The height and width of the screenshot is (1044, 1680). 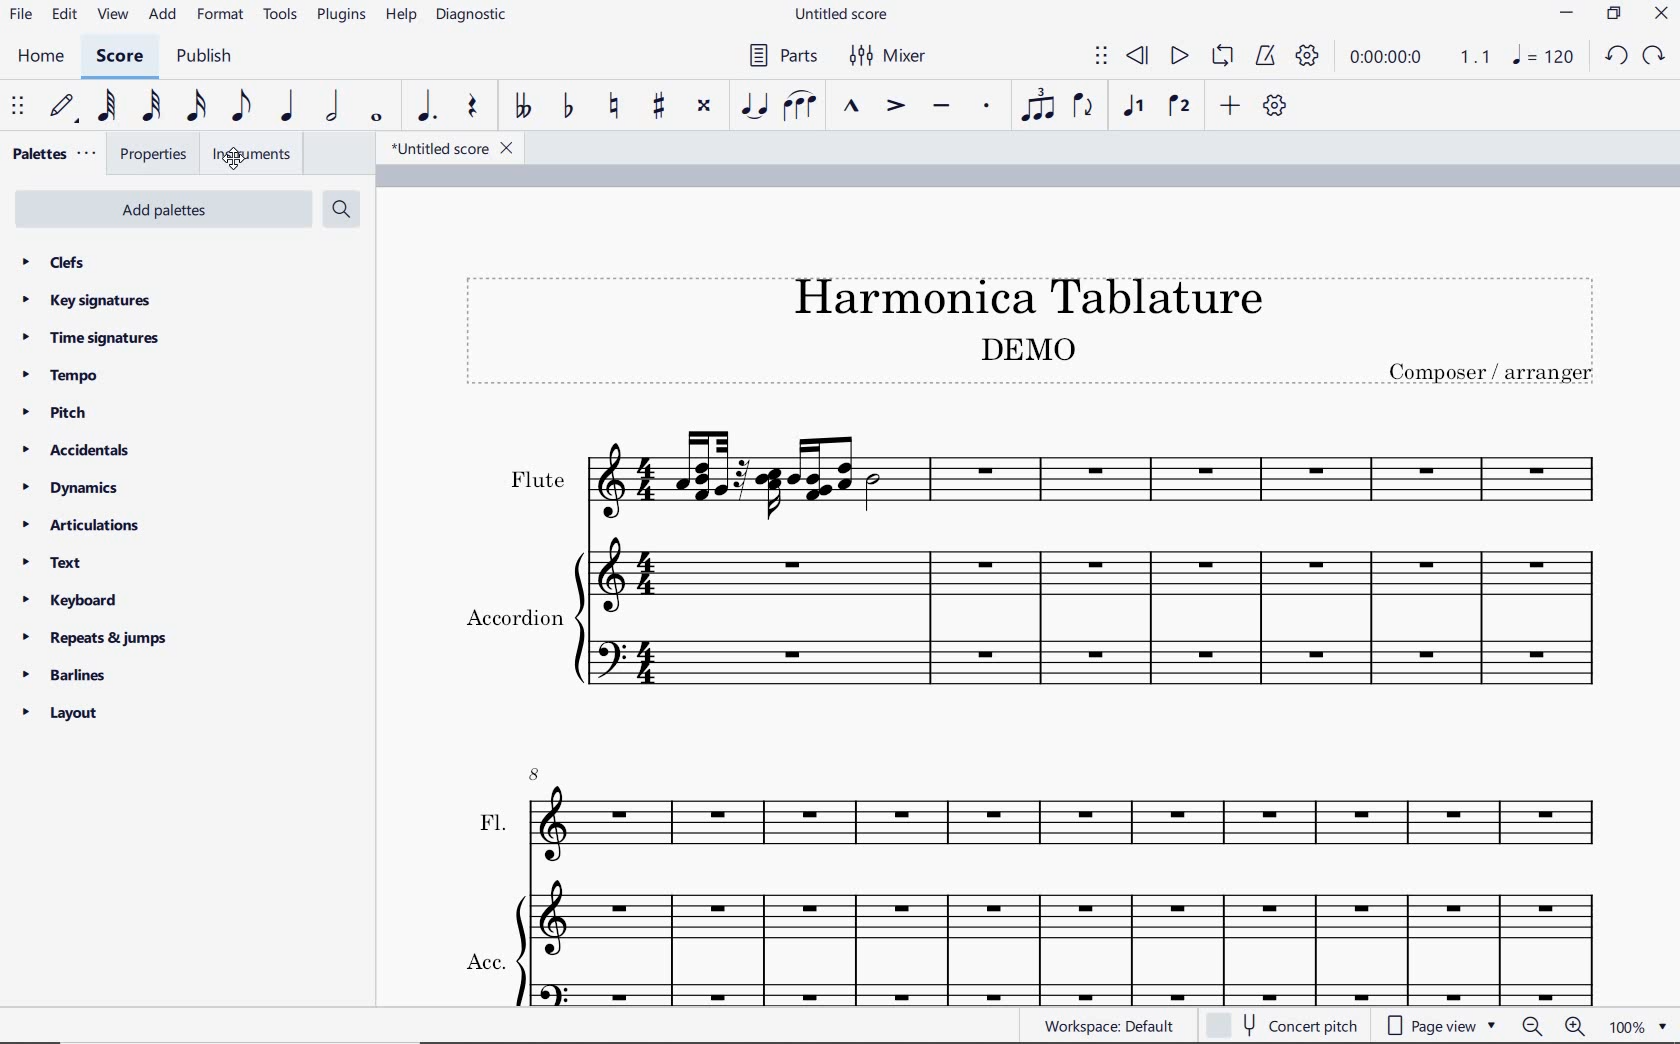 What do you see at coordinates (61, 375) in the screenshot?
I see `tempo` at bounding box center [61, 375].